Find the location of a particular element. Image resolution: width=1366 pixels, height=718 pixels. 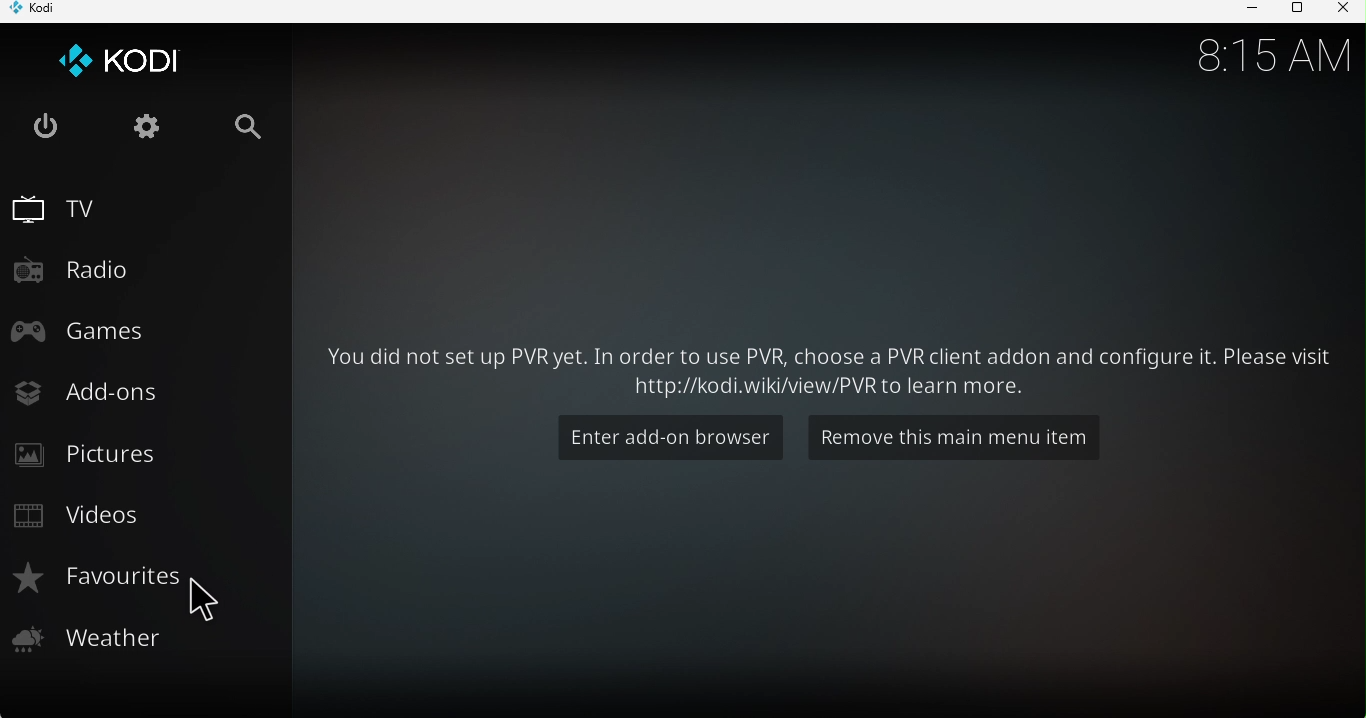

Maximize is located at coordinates (1294, 11).